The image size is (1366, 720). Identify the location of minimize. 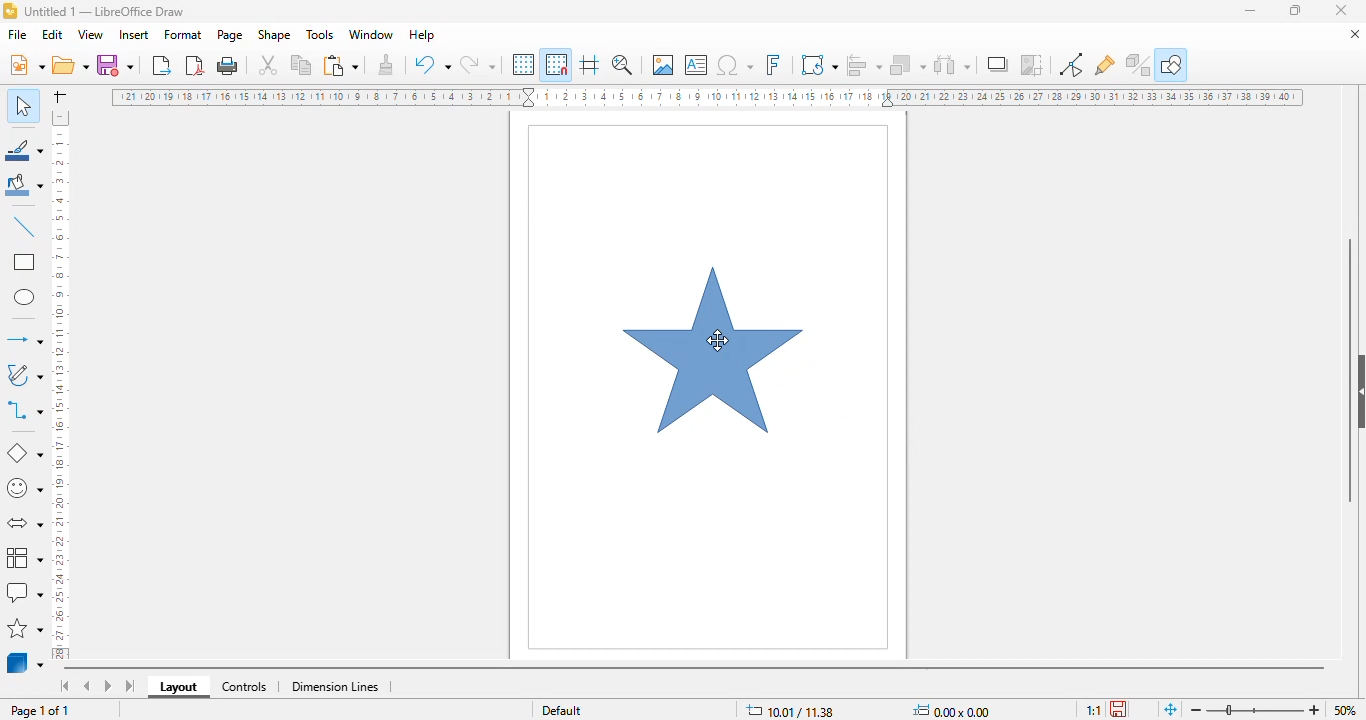
(1252, 11).